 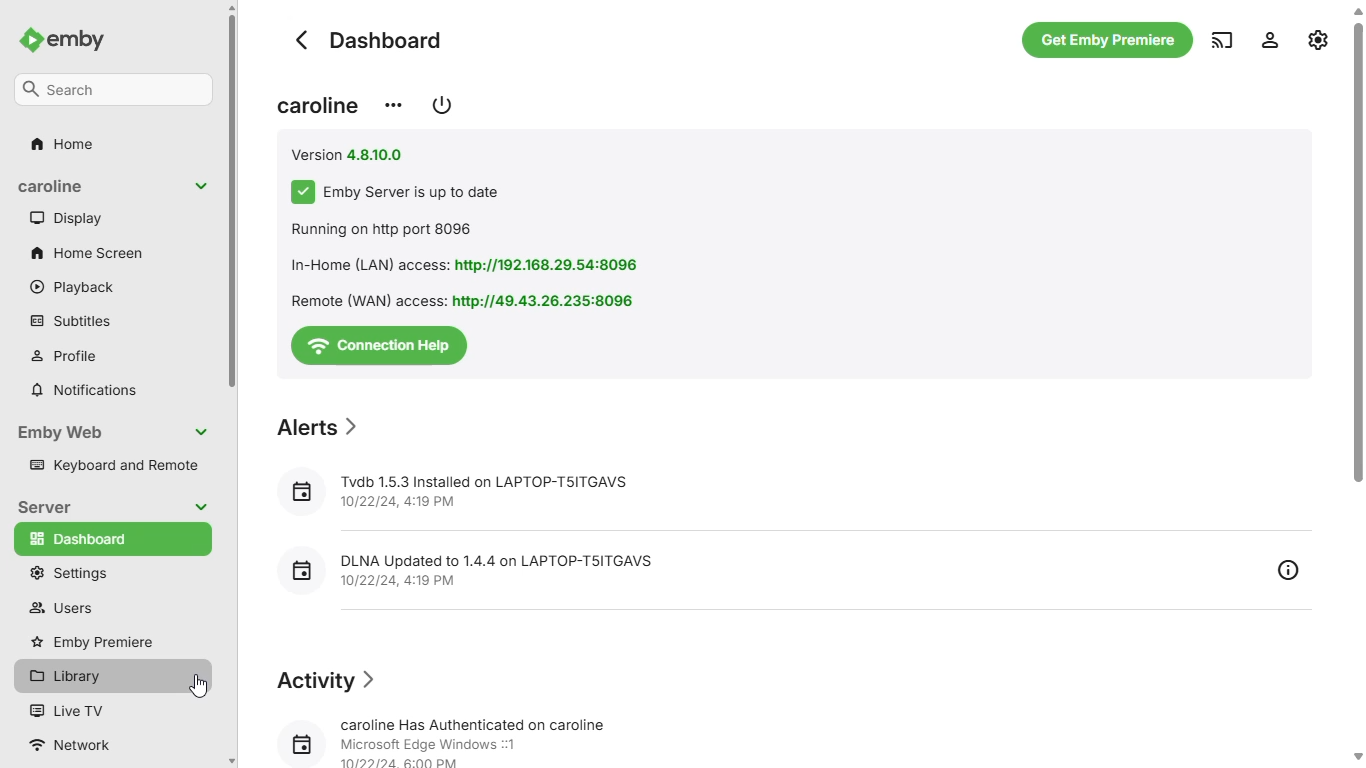 What do you see at coordinates (64, 710) in the screenshot?
I see `live TV` at bounding box center [64, 710].